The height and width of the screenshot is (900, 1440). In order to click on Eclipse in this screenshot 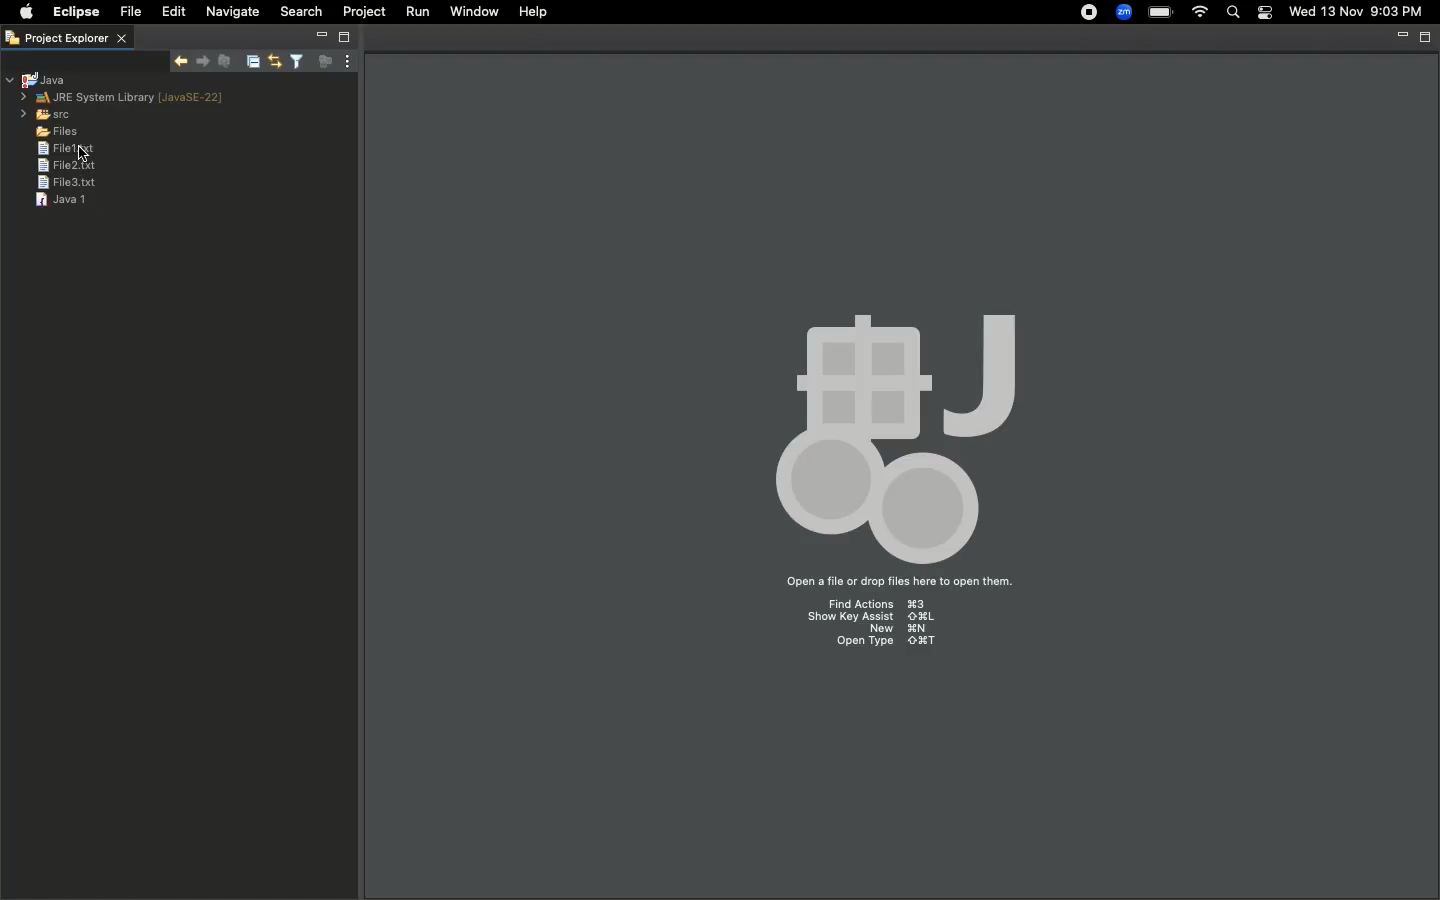, I will do `click(73, 12)`.